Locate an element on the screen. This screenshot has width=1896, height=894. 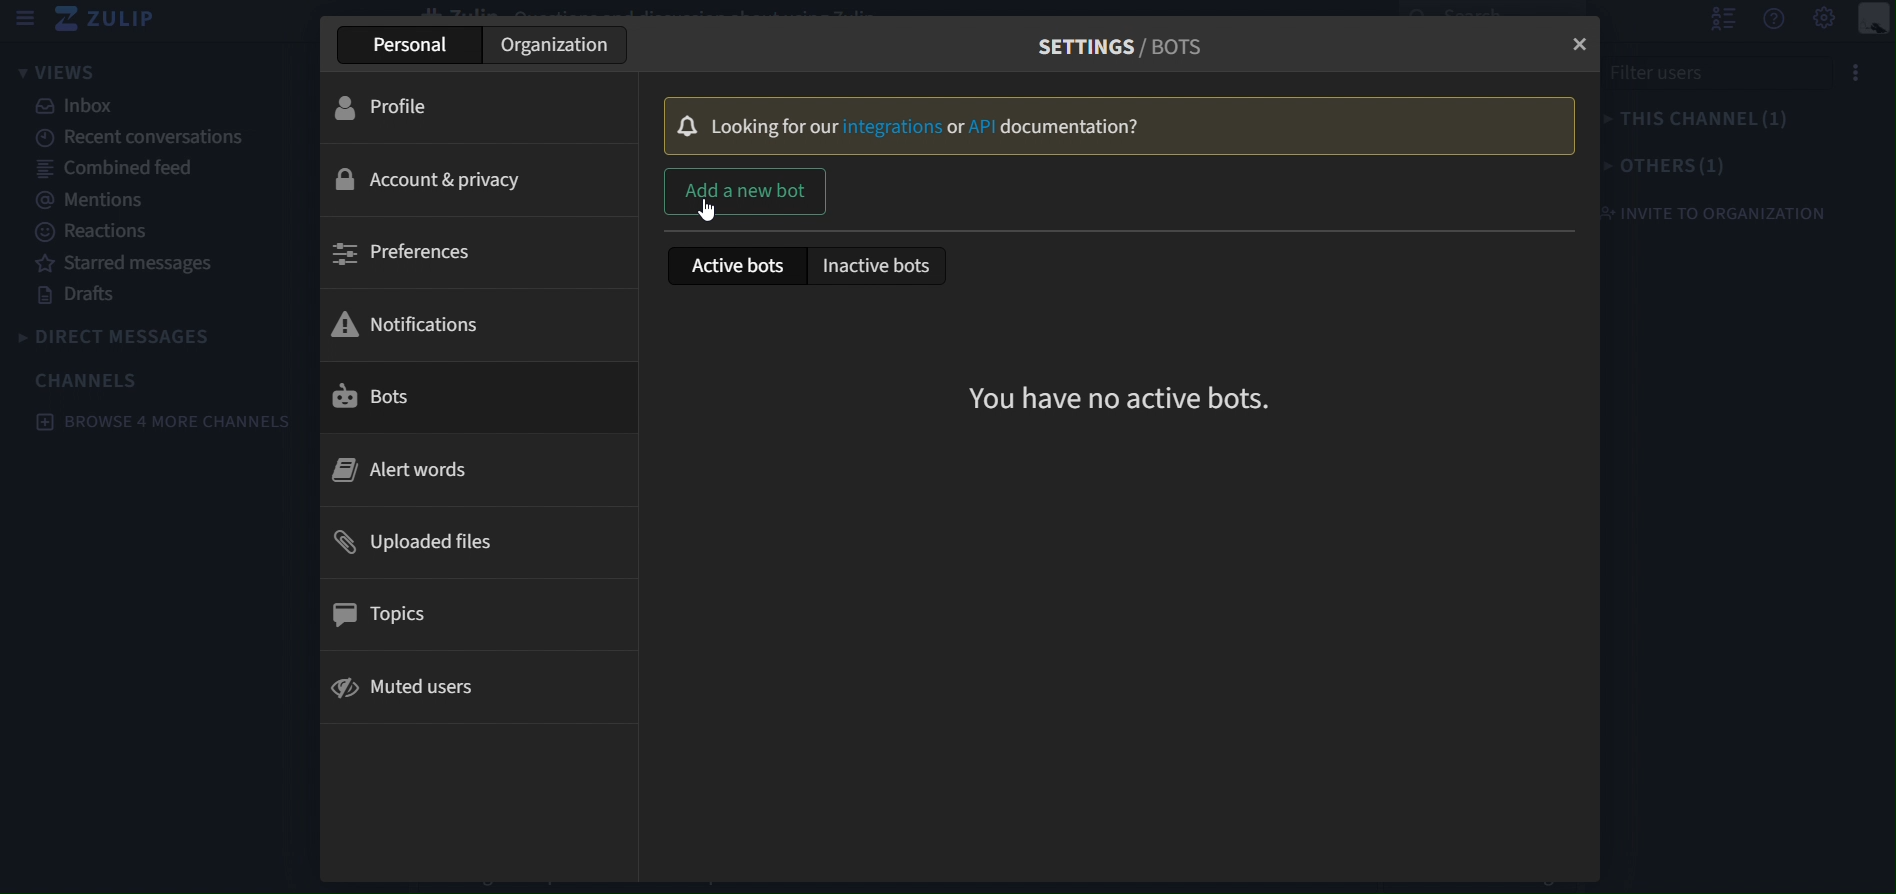
starred messages is located at coordinates (146, 261).